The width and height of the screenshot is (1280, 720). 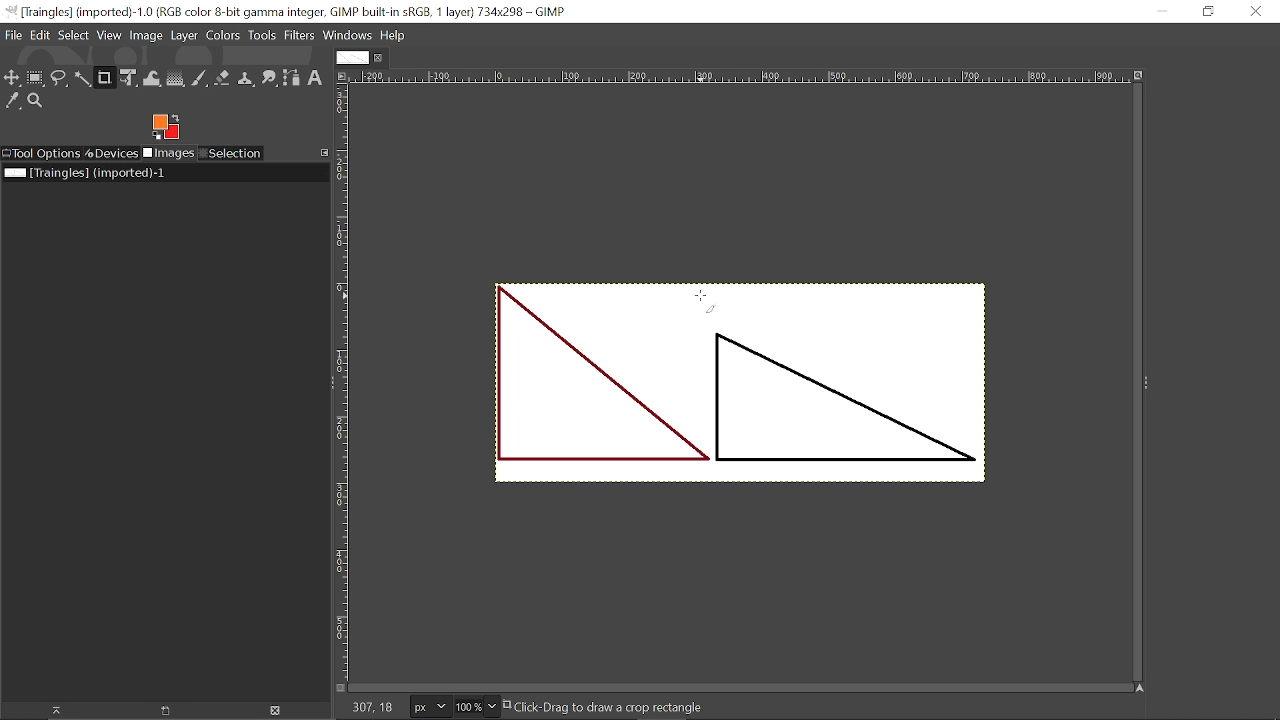 I want to click on Restore down, so click(x=1206, y=13).